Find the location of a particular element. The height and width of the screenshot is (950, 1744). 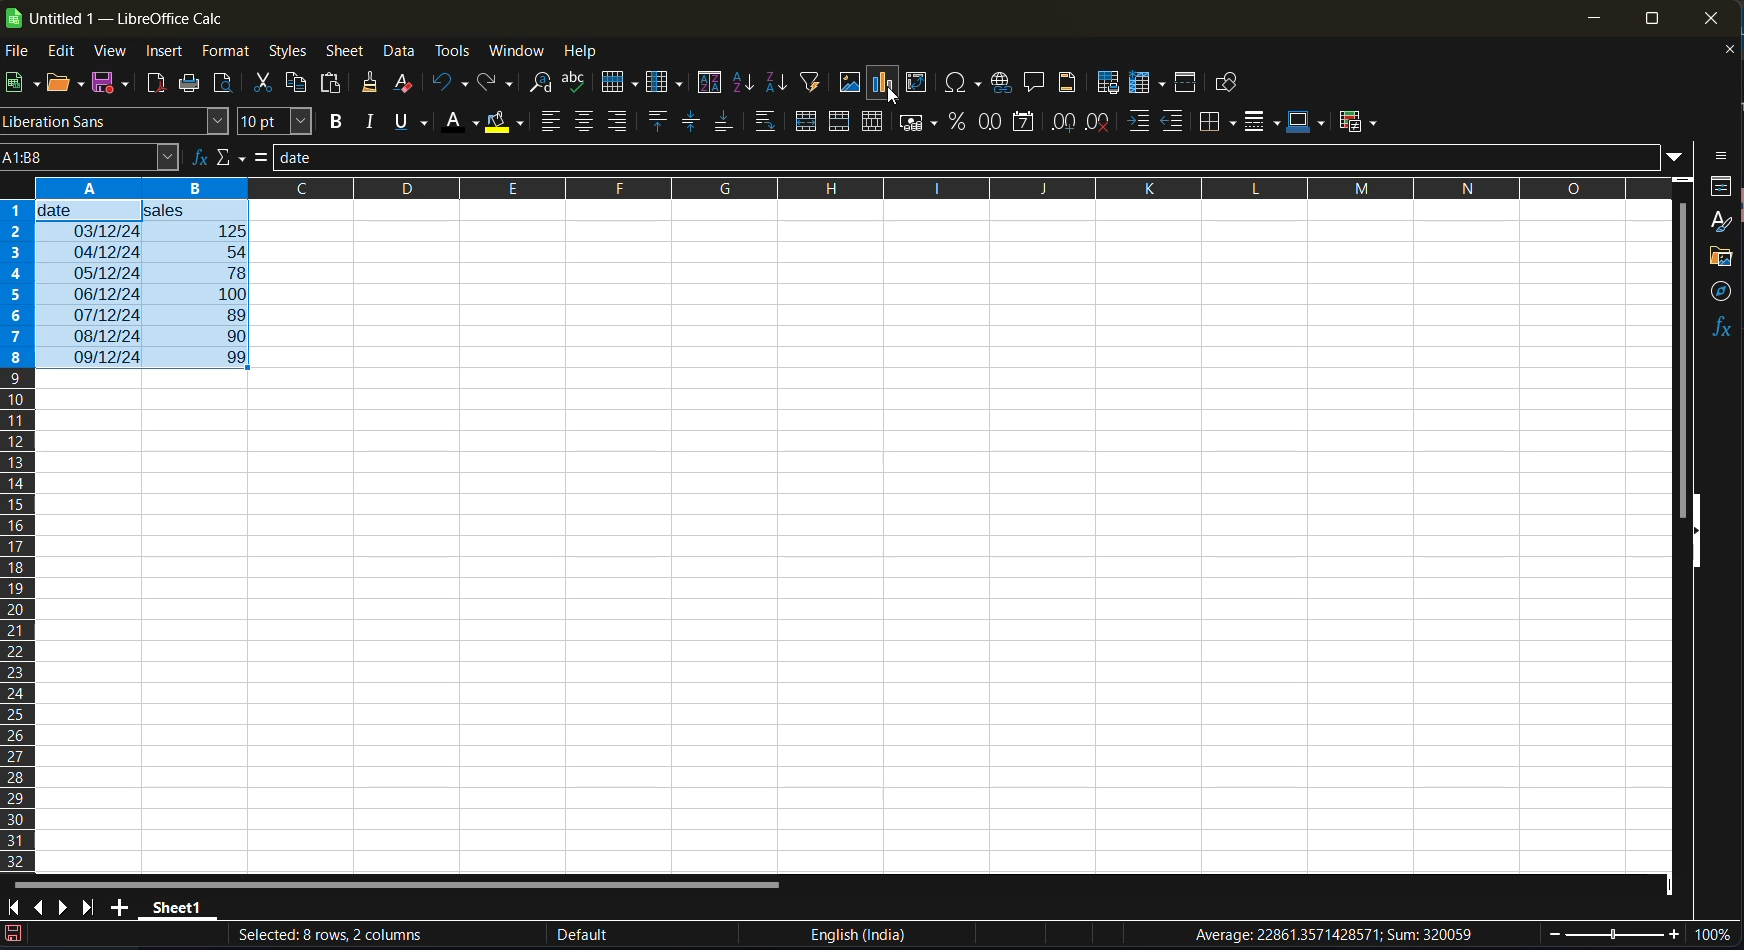

selected range is located at coordinates (142, 286).